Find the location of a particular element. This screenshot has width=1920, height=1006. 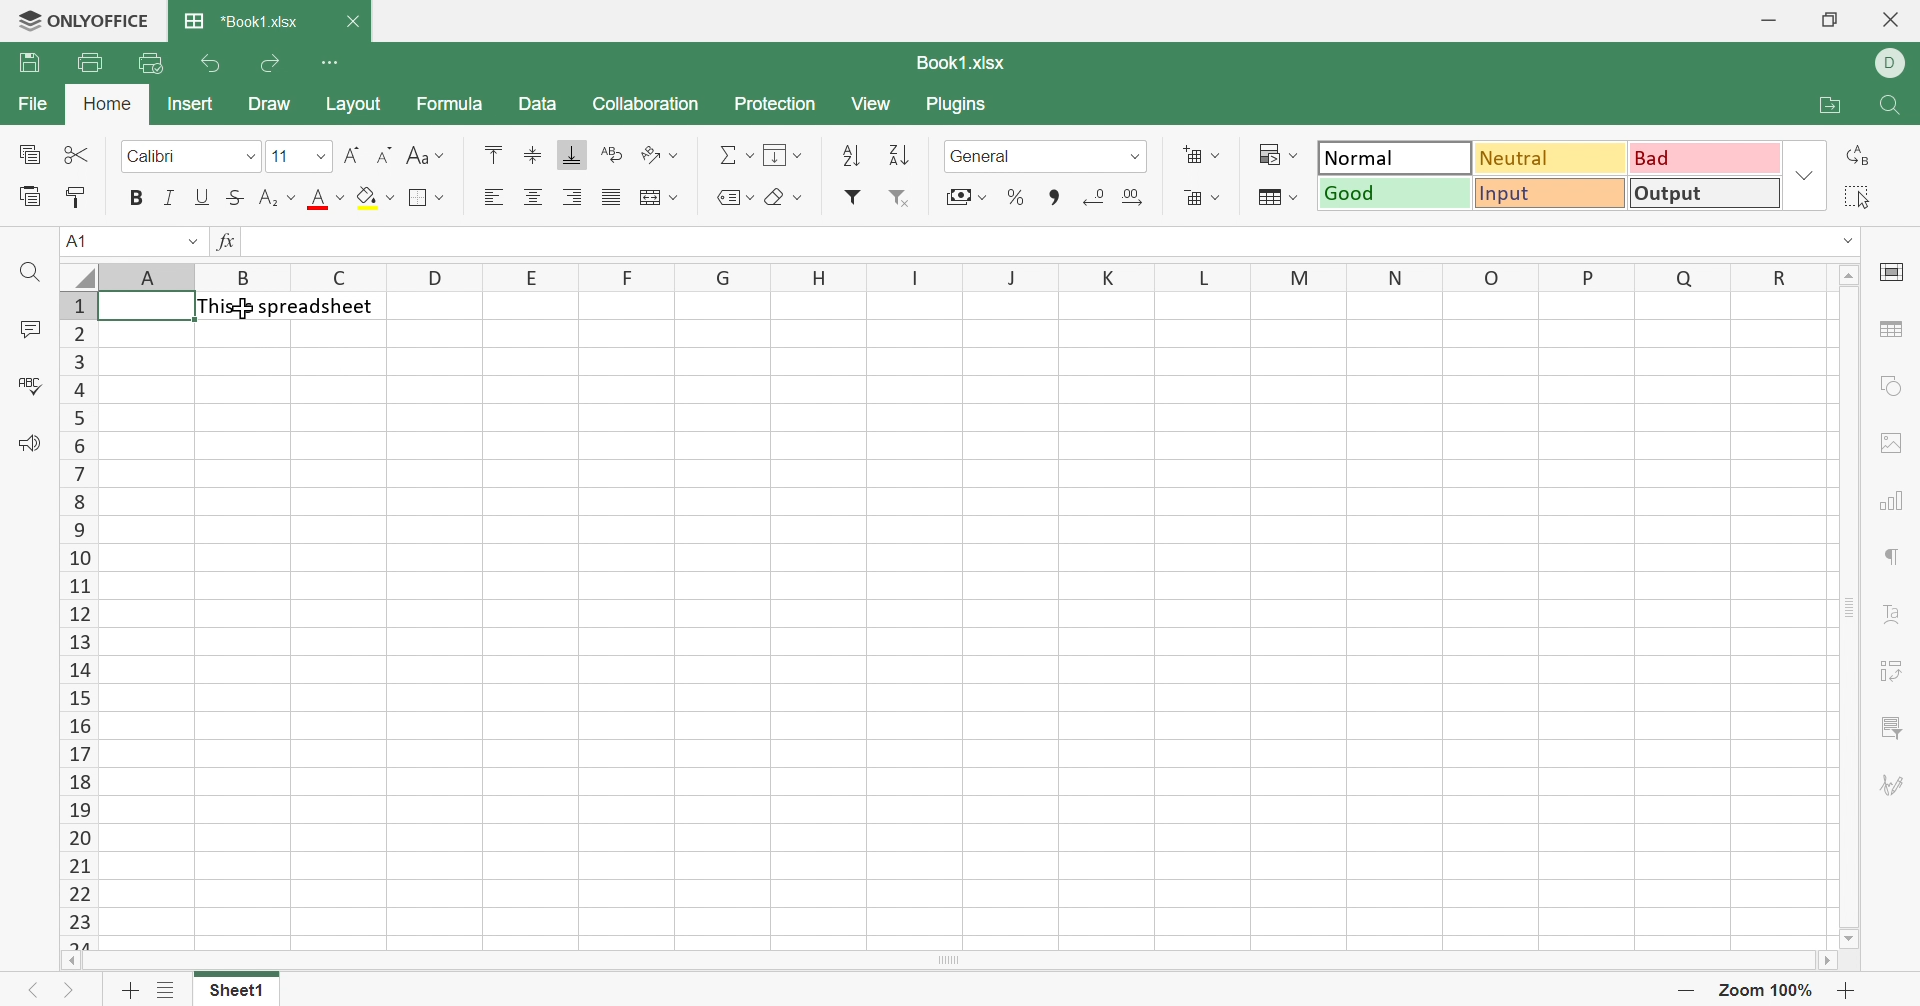

Home is located at coordinates (105, 103).